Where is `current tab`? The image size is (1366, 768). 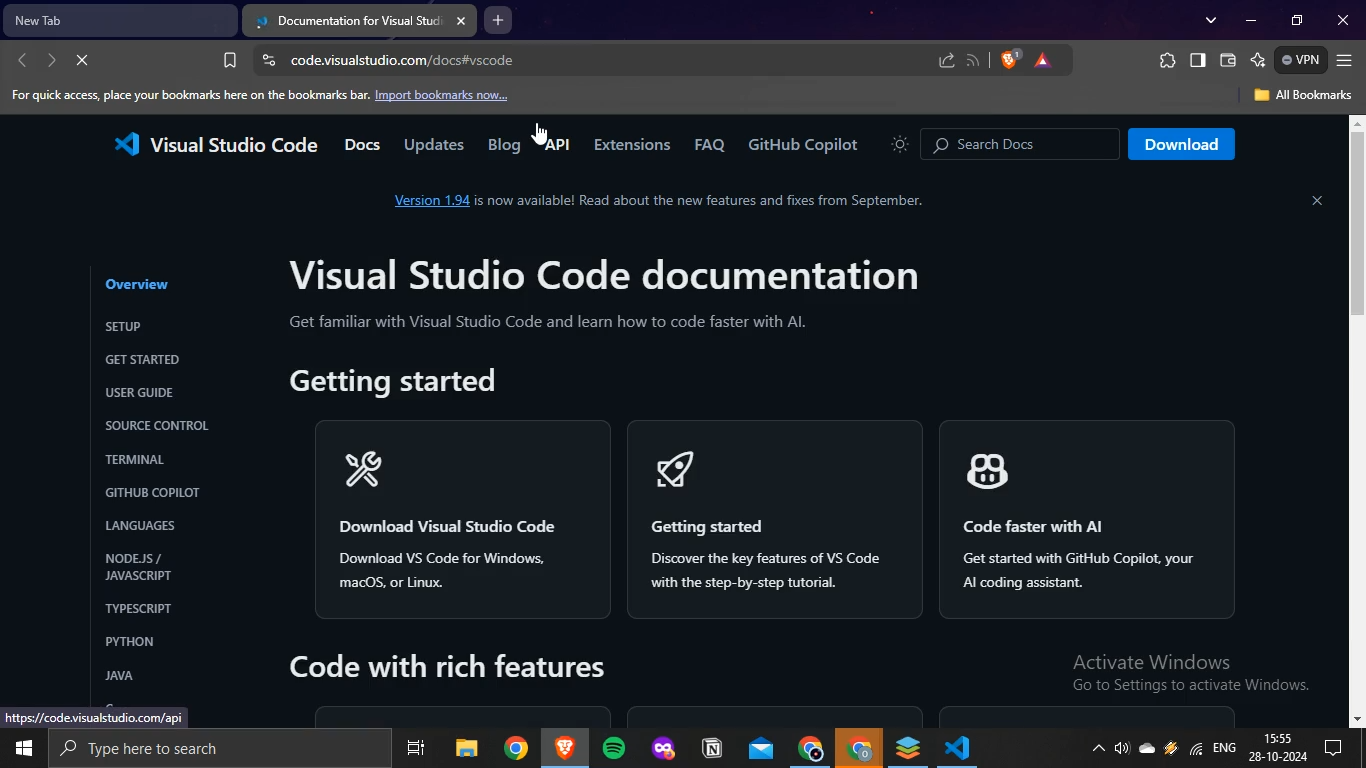
current tab is located at coordinates (348, 22).